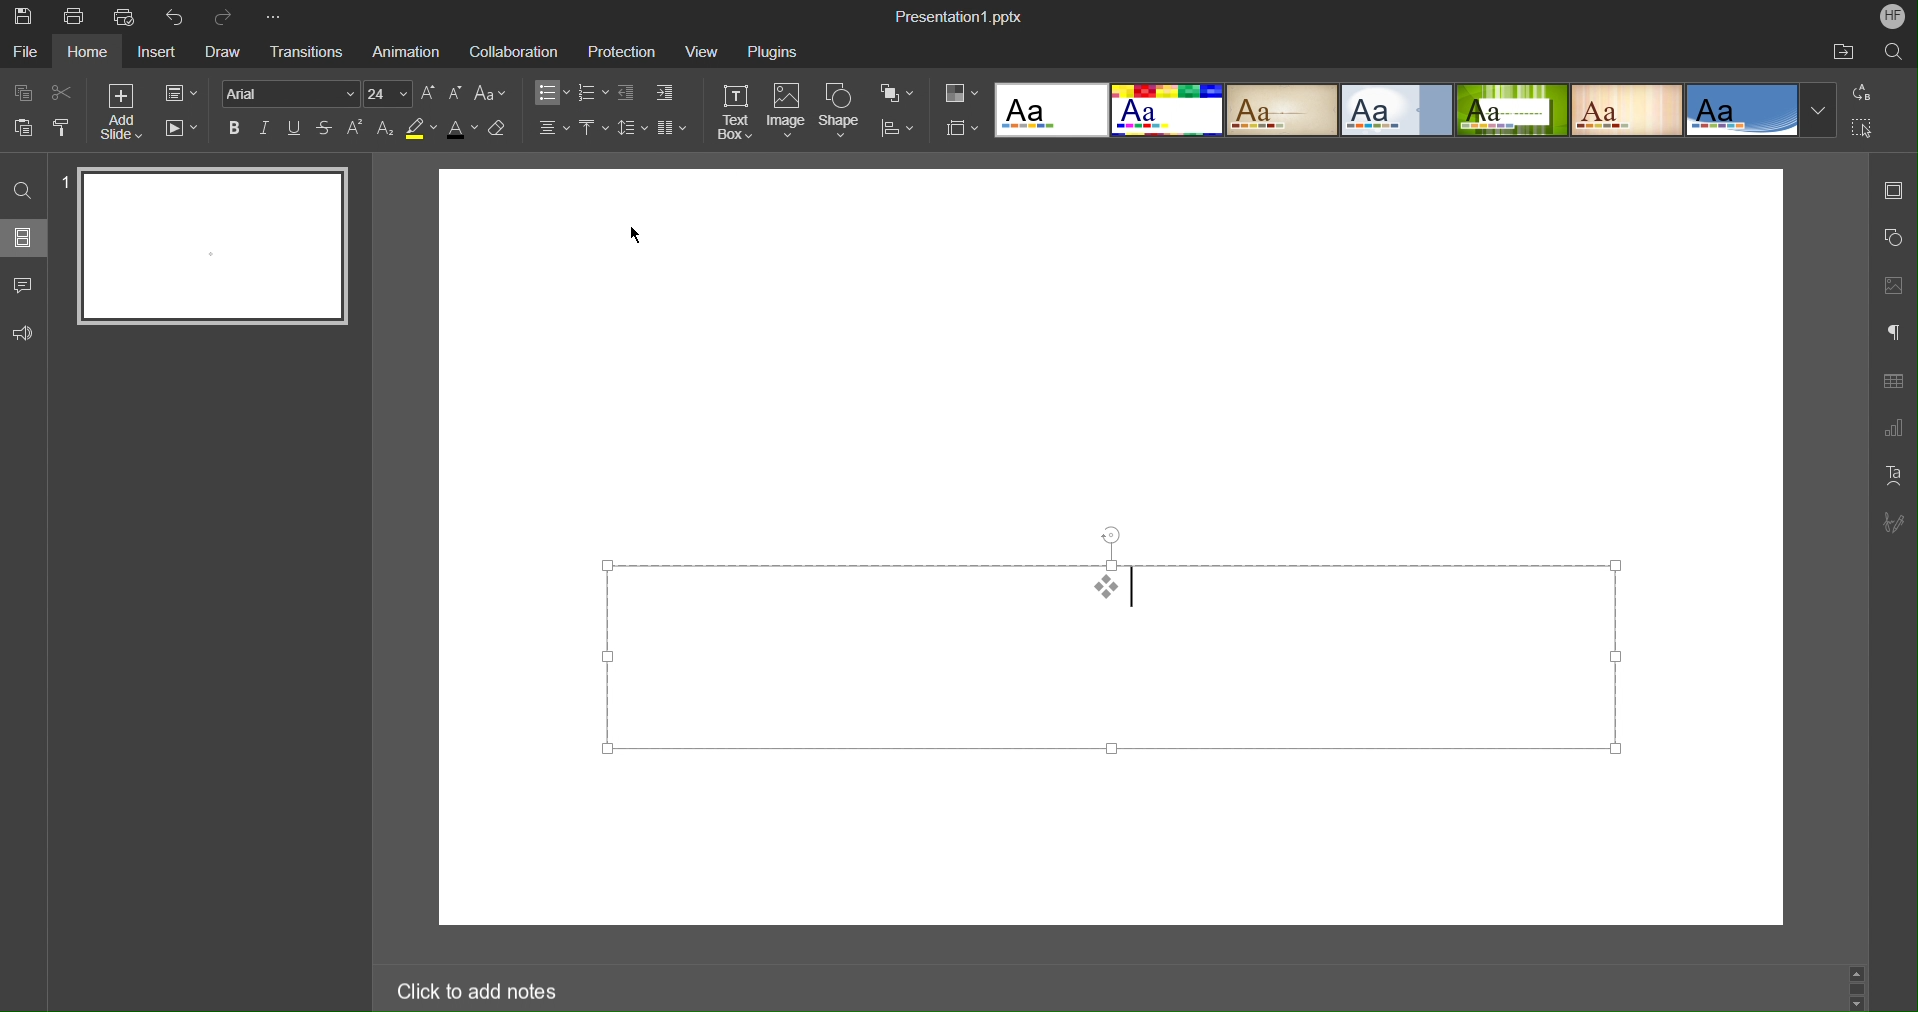  I want to click on Click to add notes, so click(482, 992).